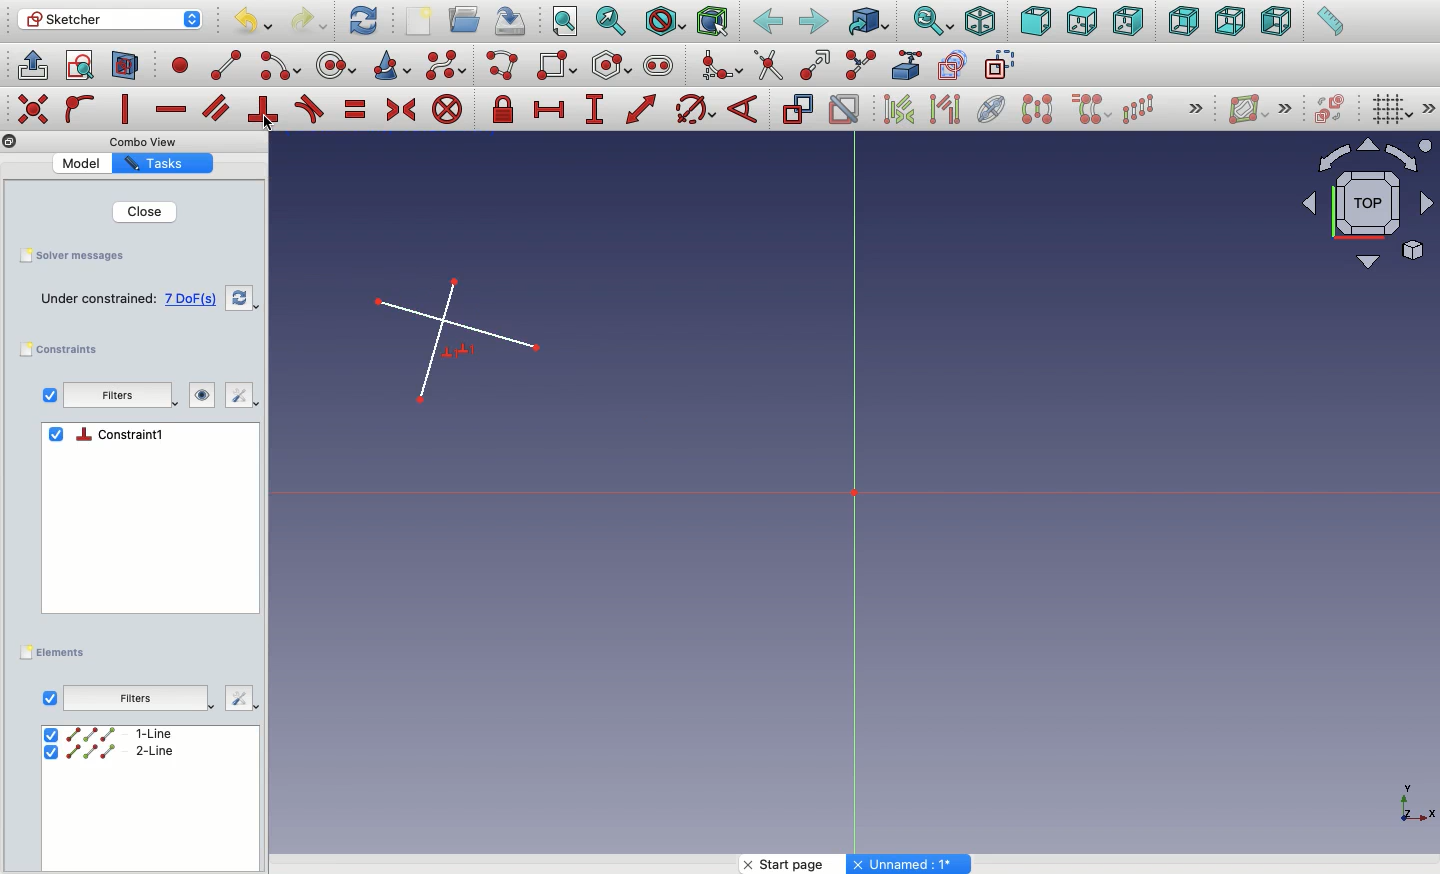 The image size is (1440, 874). I want to click on Constrain symmetrical, so click(401, 110).